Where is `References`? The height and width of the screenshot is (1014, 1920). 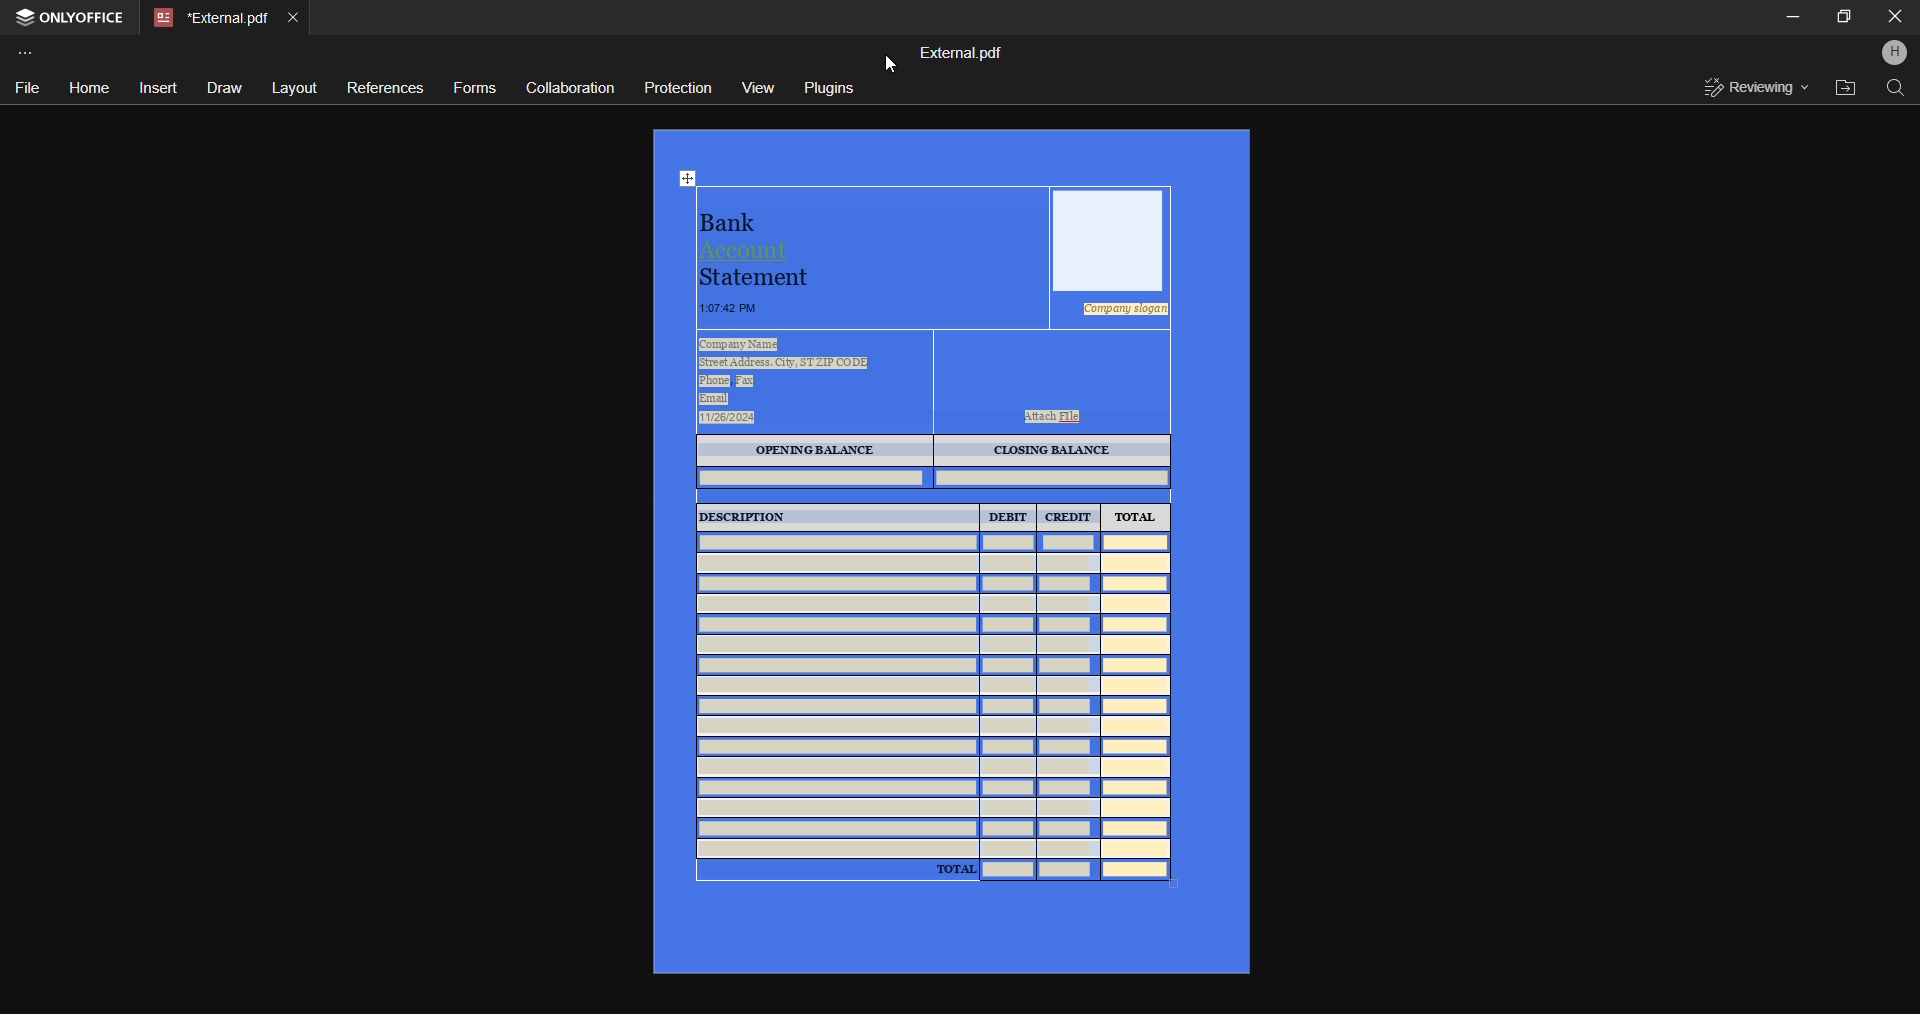 References is located at coordinates (380, 90).